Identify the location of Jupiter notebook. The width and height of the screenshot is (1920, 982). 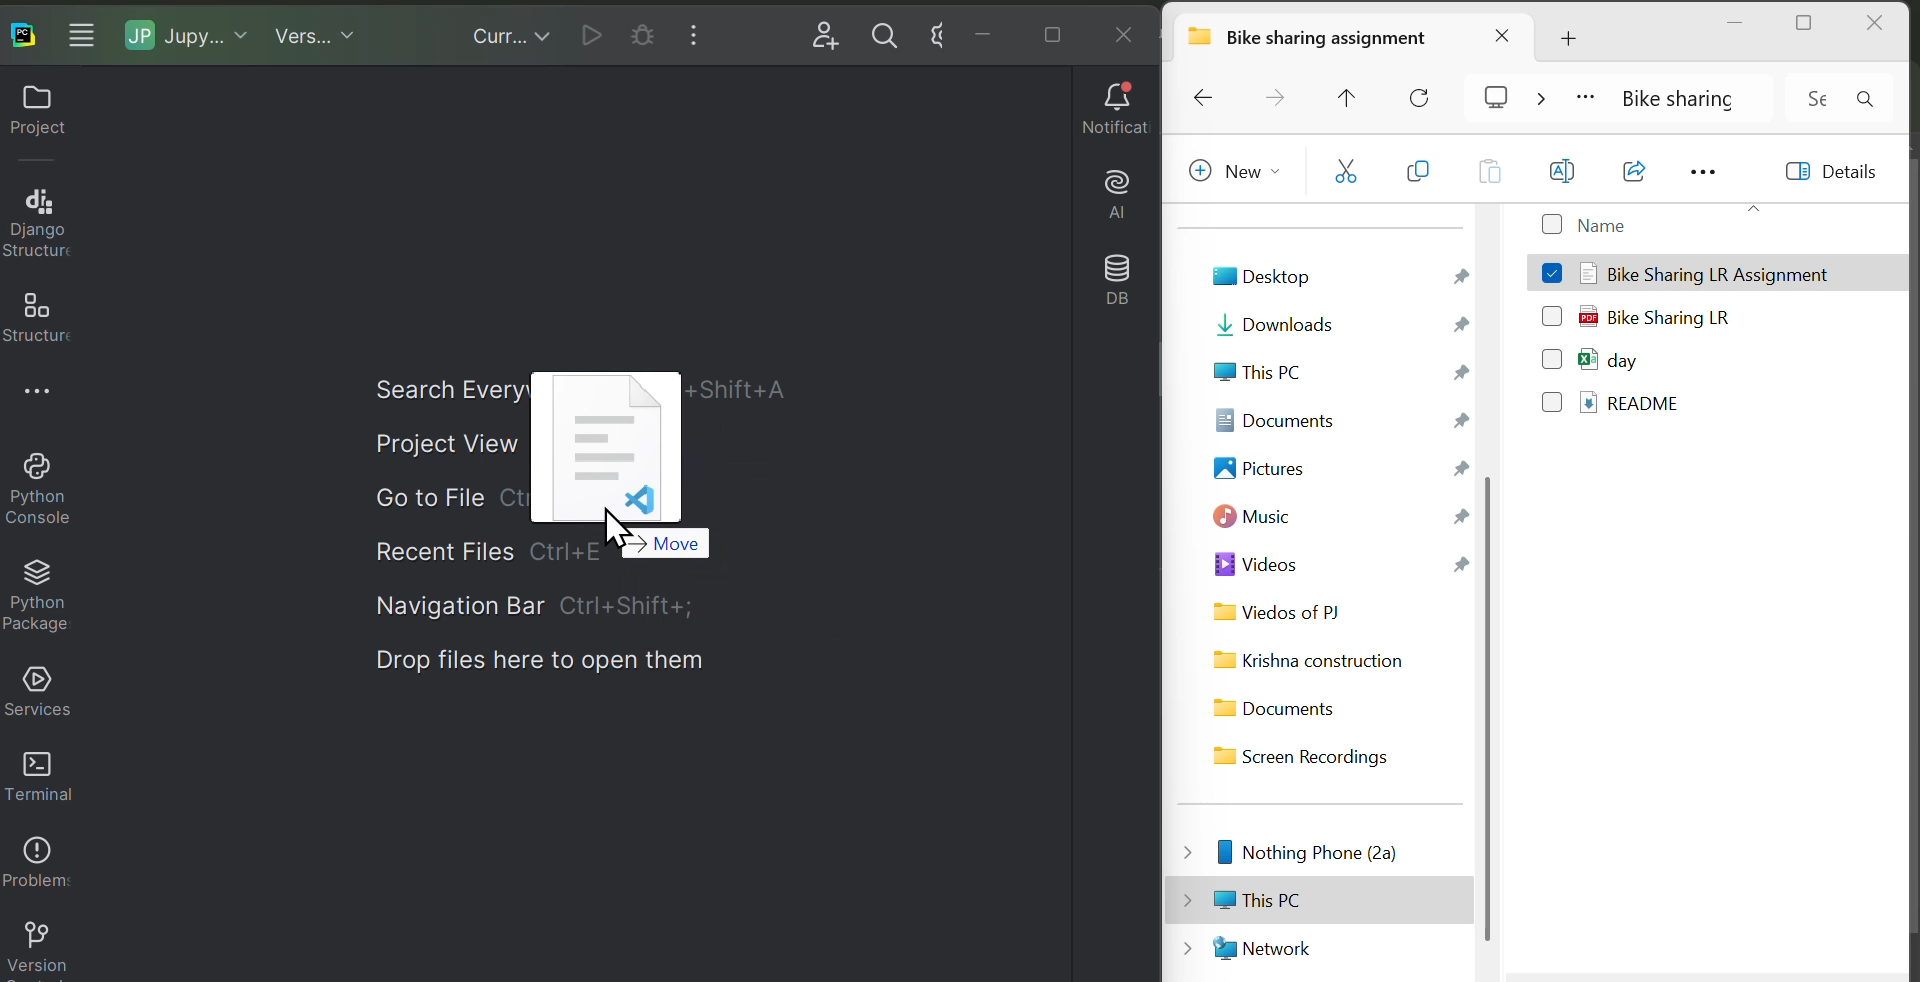
(194, 34).